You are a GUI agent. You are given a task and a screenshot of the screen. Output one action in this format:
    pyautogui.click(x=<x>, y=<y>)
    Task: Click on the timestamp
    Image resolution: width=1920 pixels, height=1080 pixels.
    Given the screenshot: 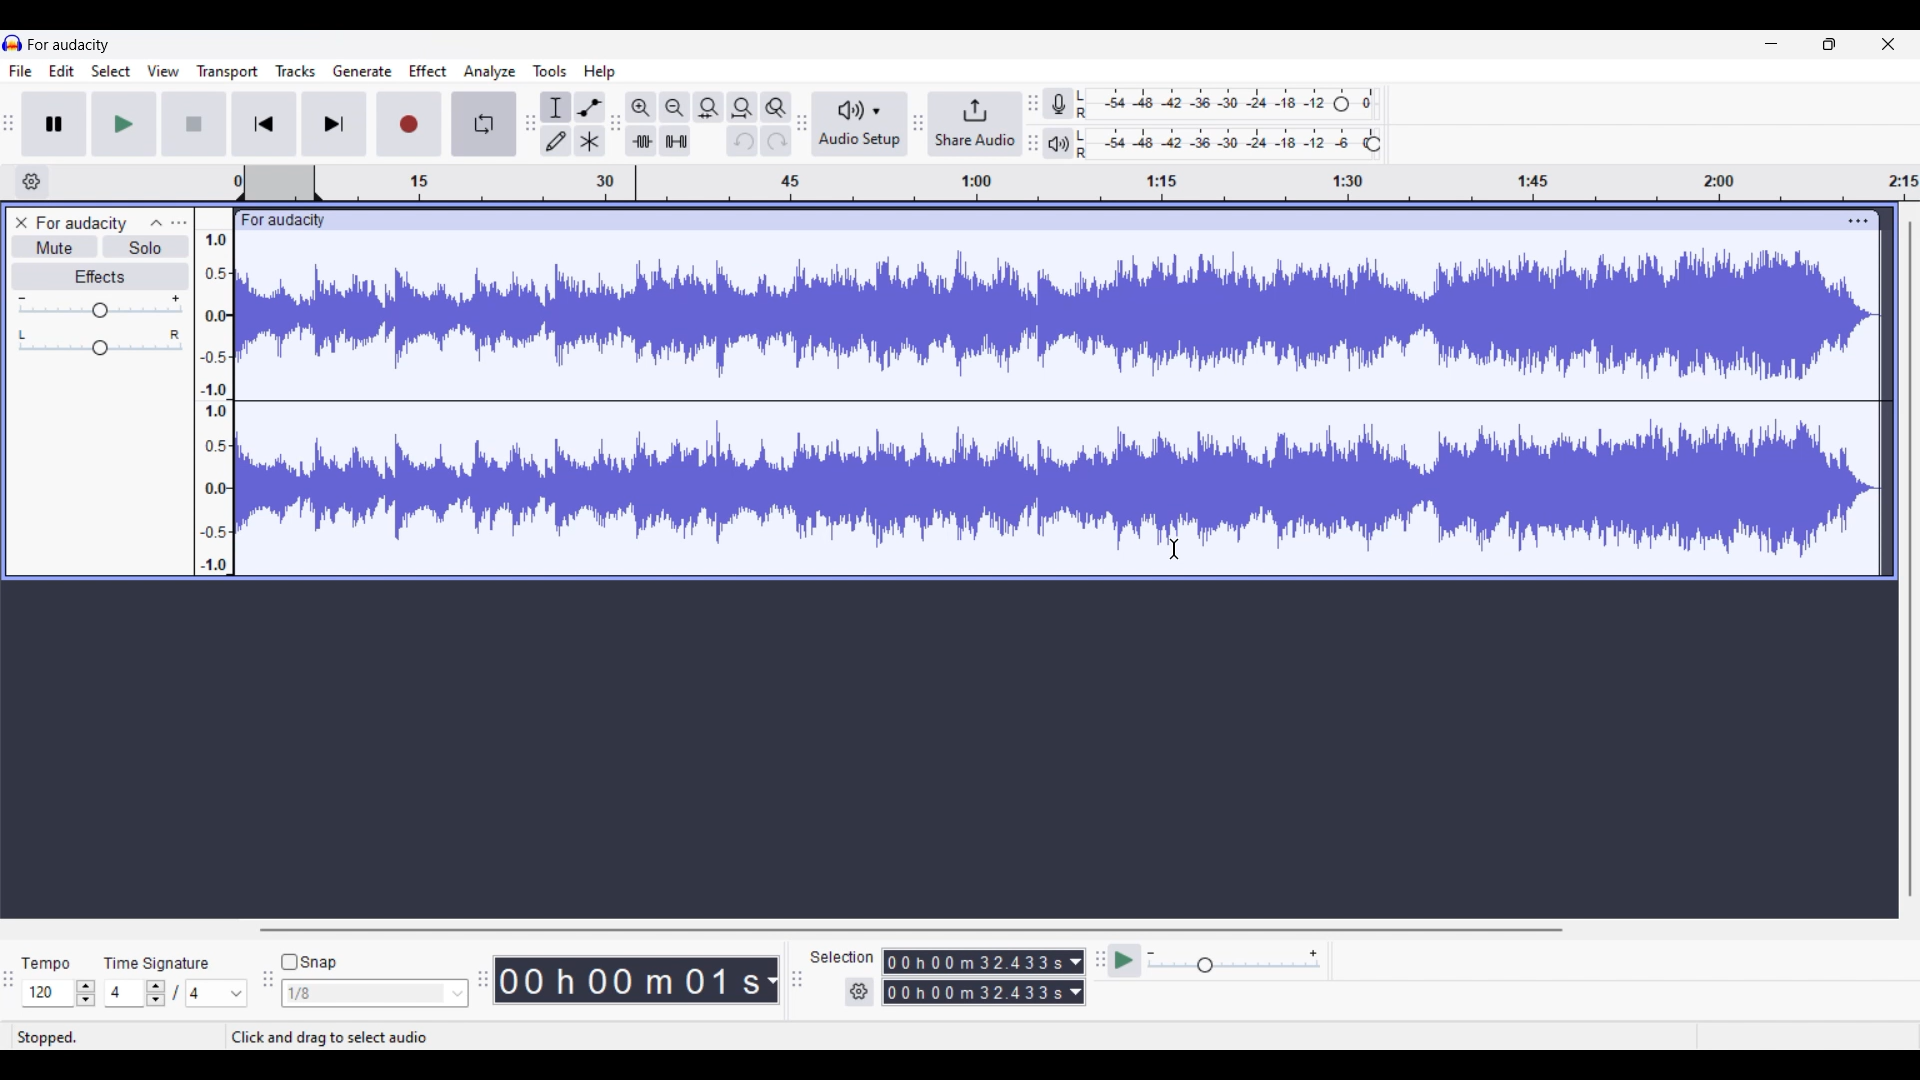 What is the action you would take?
    pyautogui.click(x=1077, y=183)
    